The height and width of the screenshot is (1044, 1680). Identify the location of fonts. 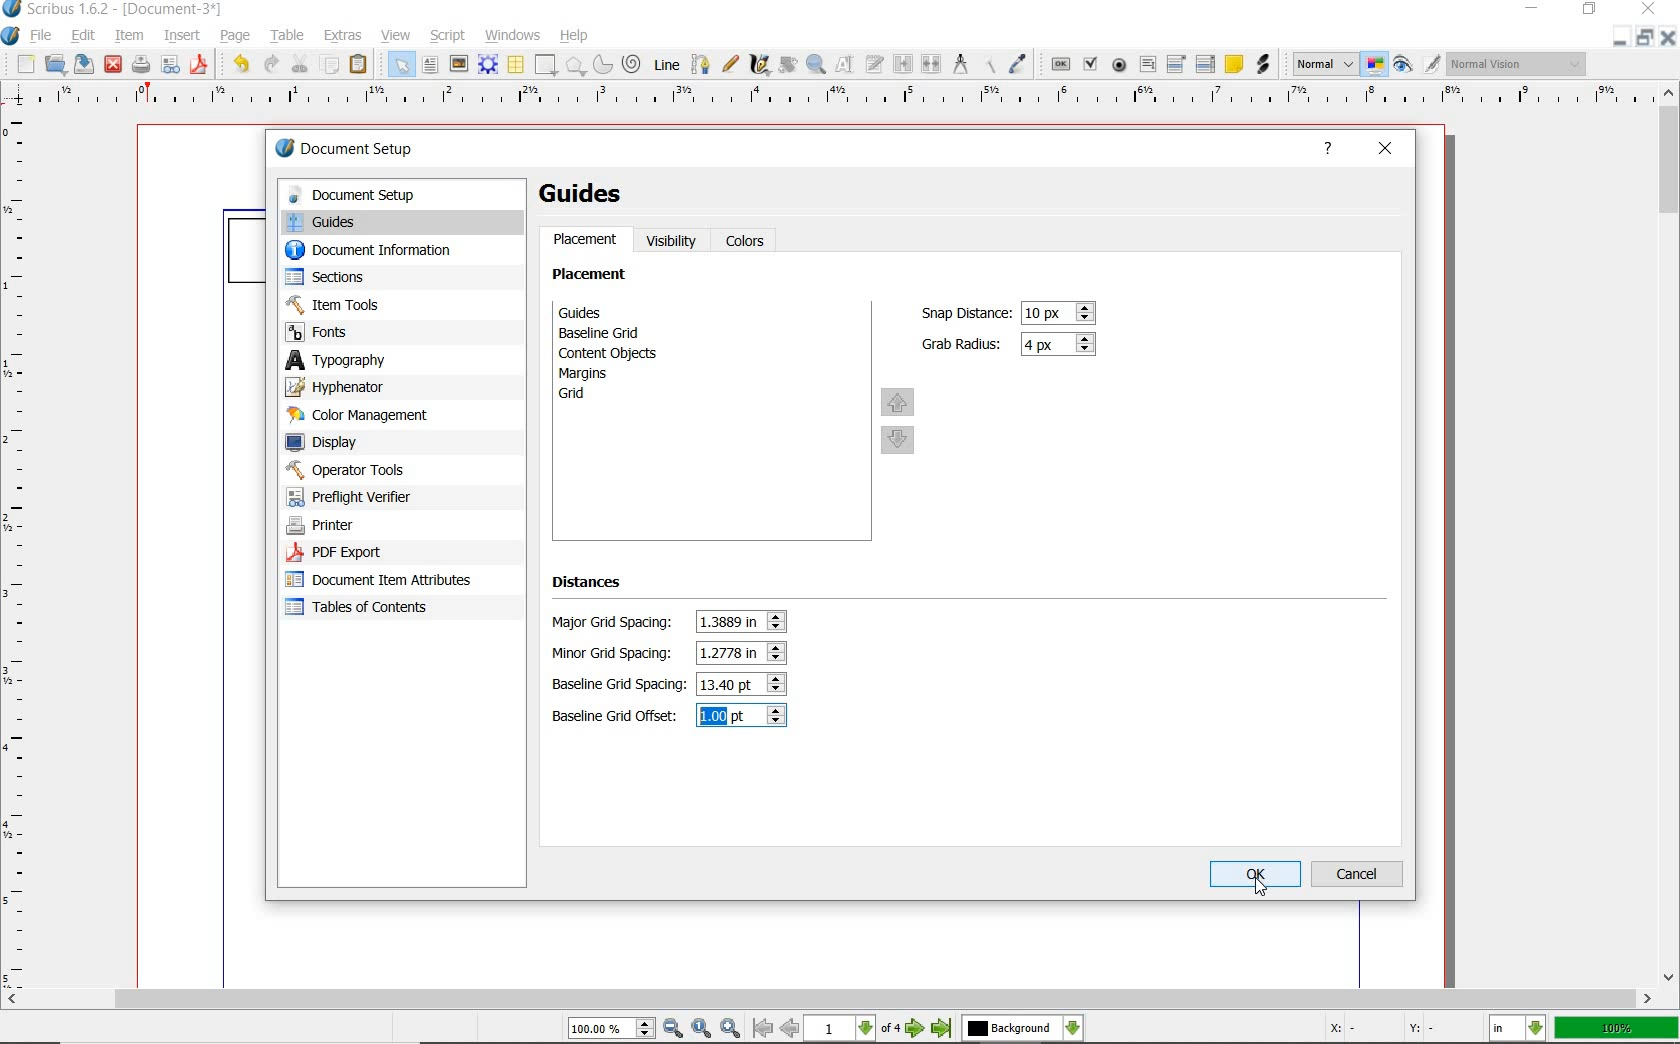
(402, 331).